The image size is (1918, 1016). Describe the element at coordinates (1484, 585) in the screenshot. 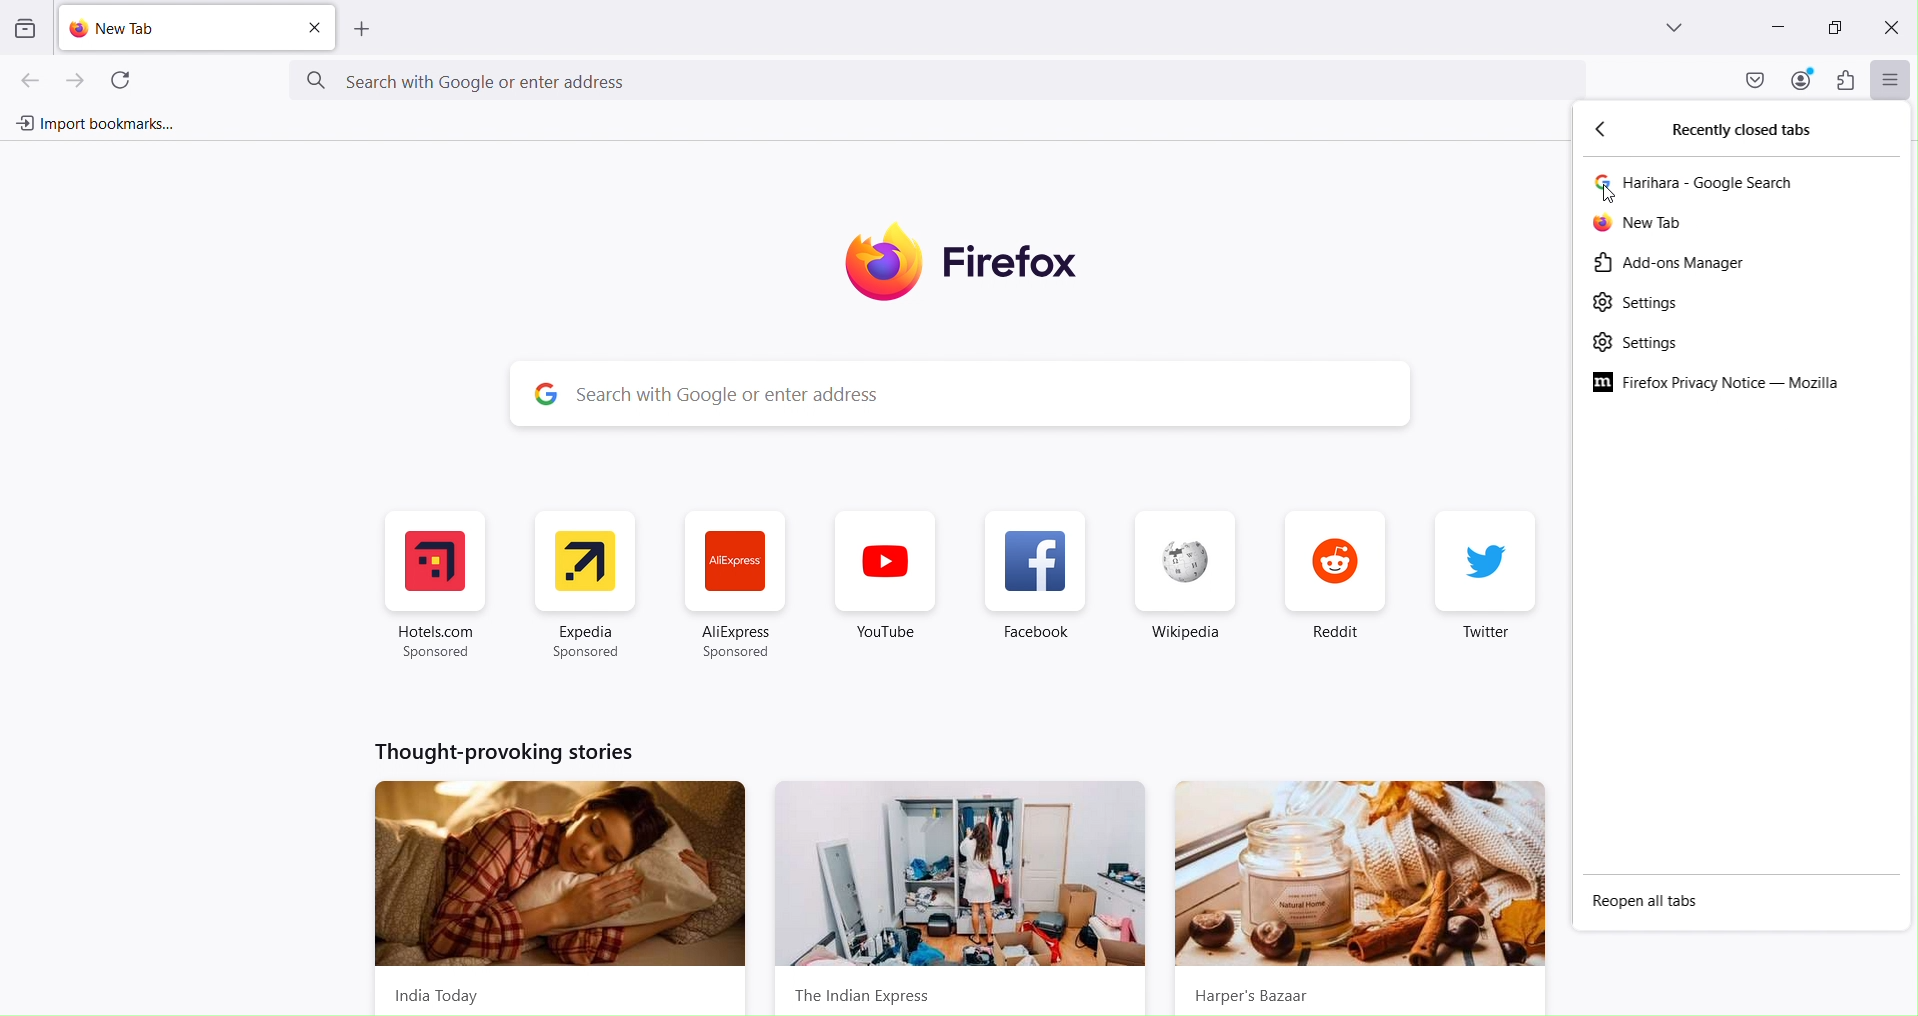

I see `Twitter Shortcut` at that location.